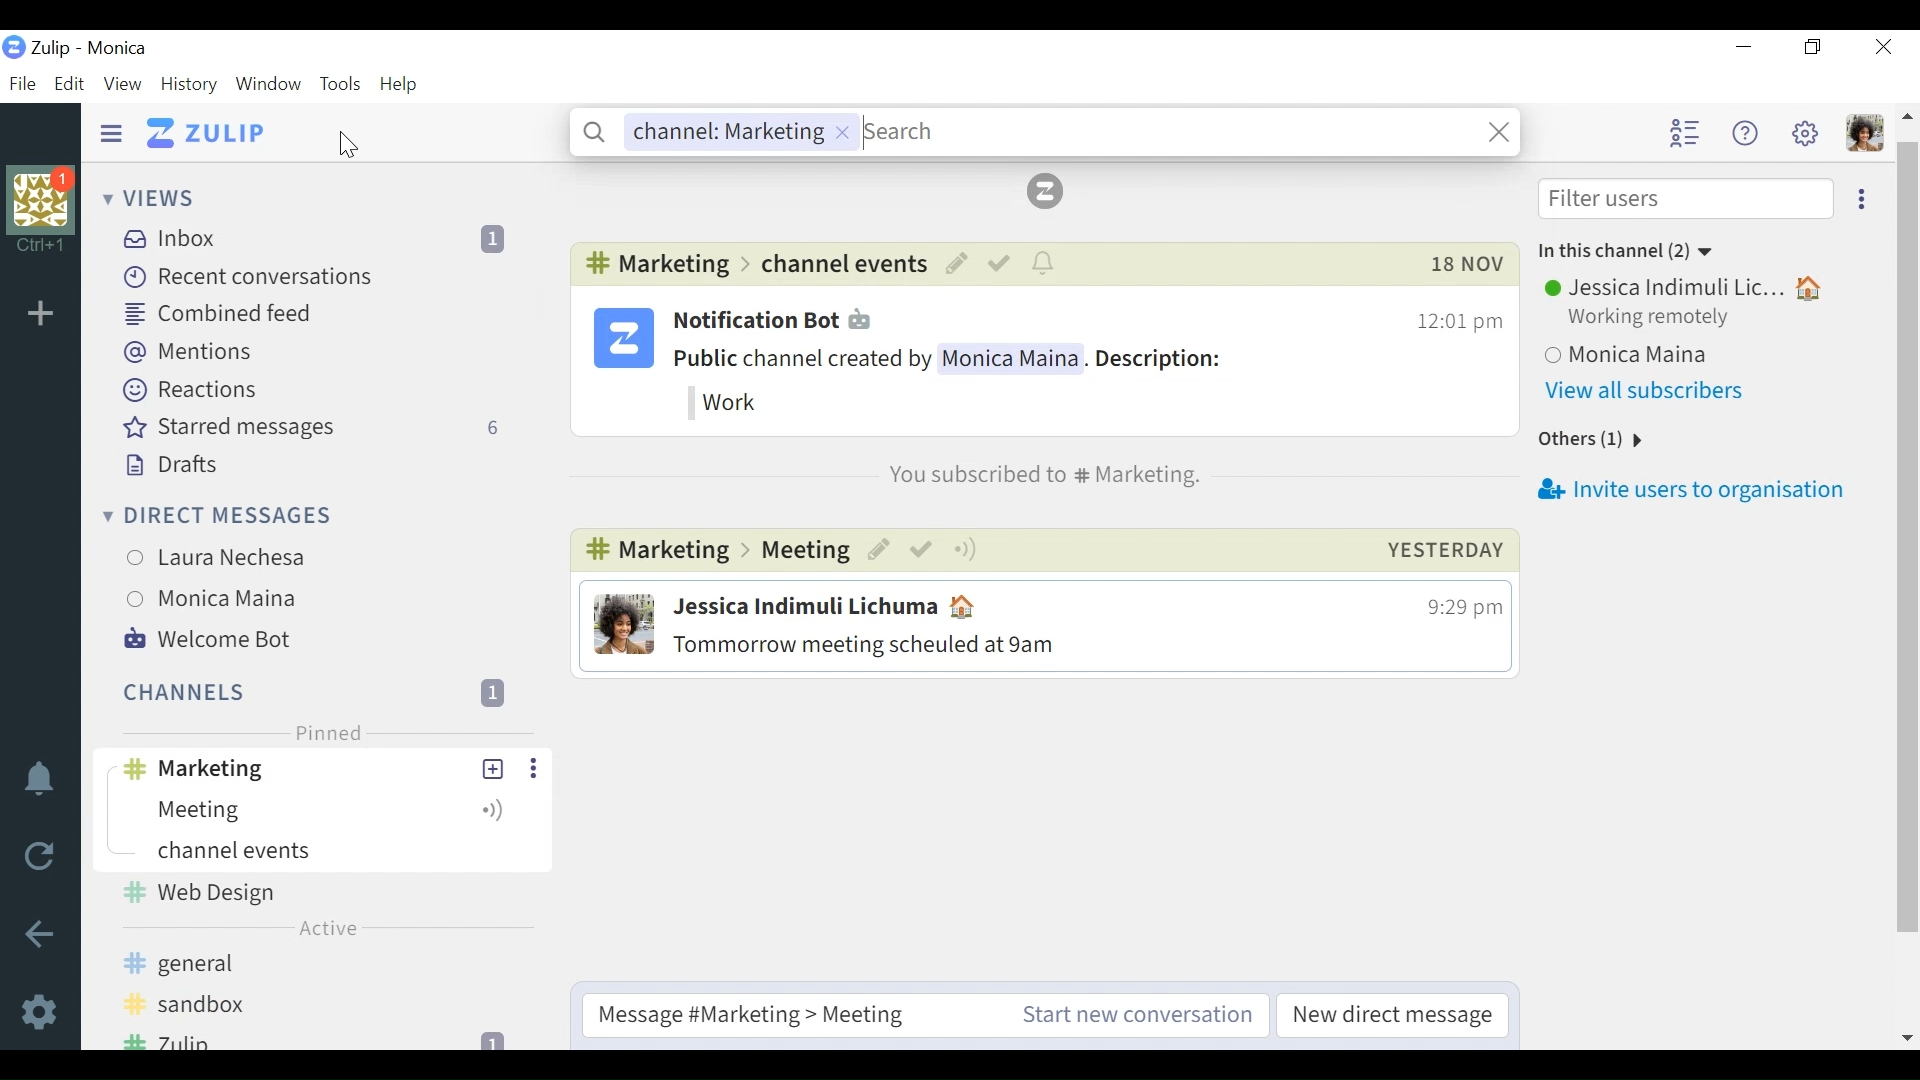 The image size is (1920, 1080). What do you see at coordinates (496, 811) in the screenshot?
I see `Configure topic notifications` at bounding box center [496, 811].